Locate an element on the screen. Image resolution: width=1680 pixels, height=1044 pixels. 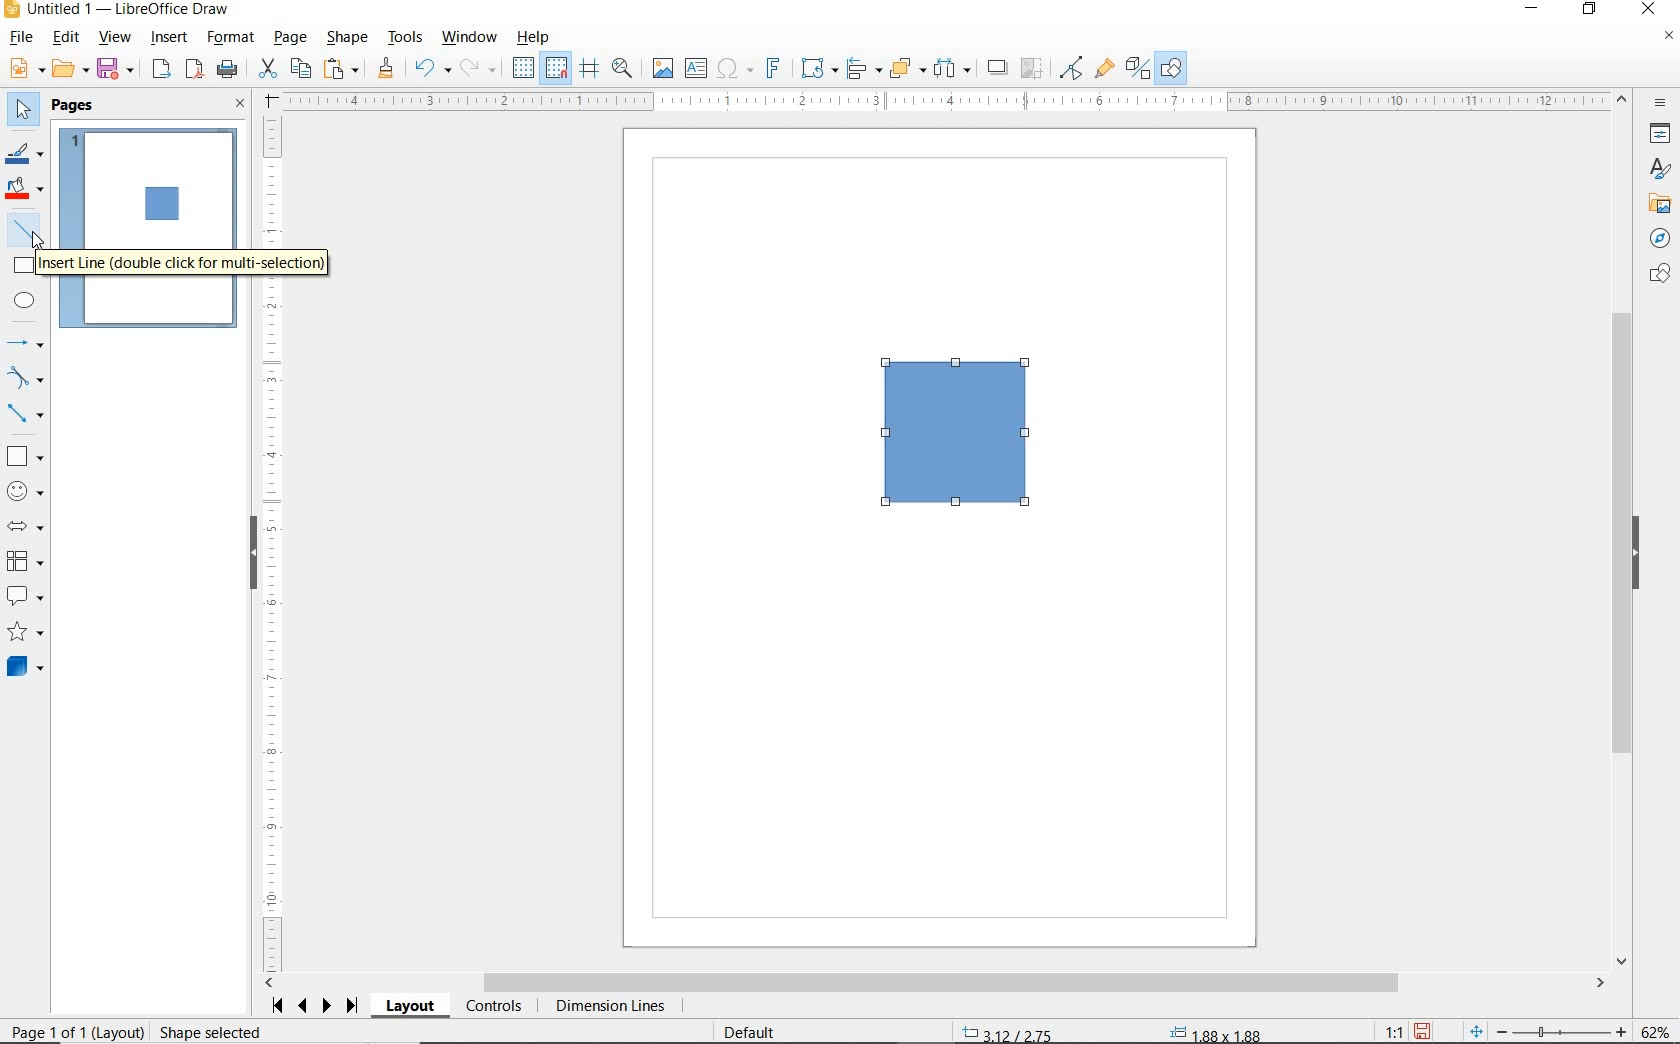
BASIC SHAPES is located at coordinates (23, 453).